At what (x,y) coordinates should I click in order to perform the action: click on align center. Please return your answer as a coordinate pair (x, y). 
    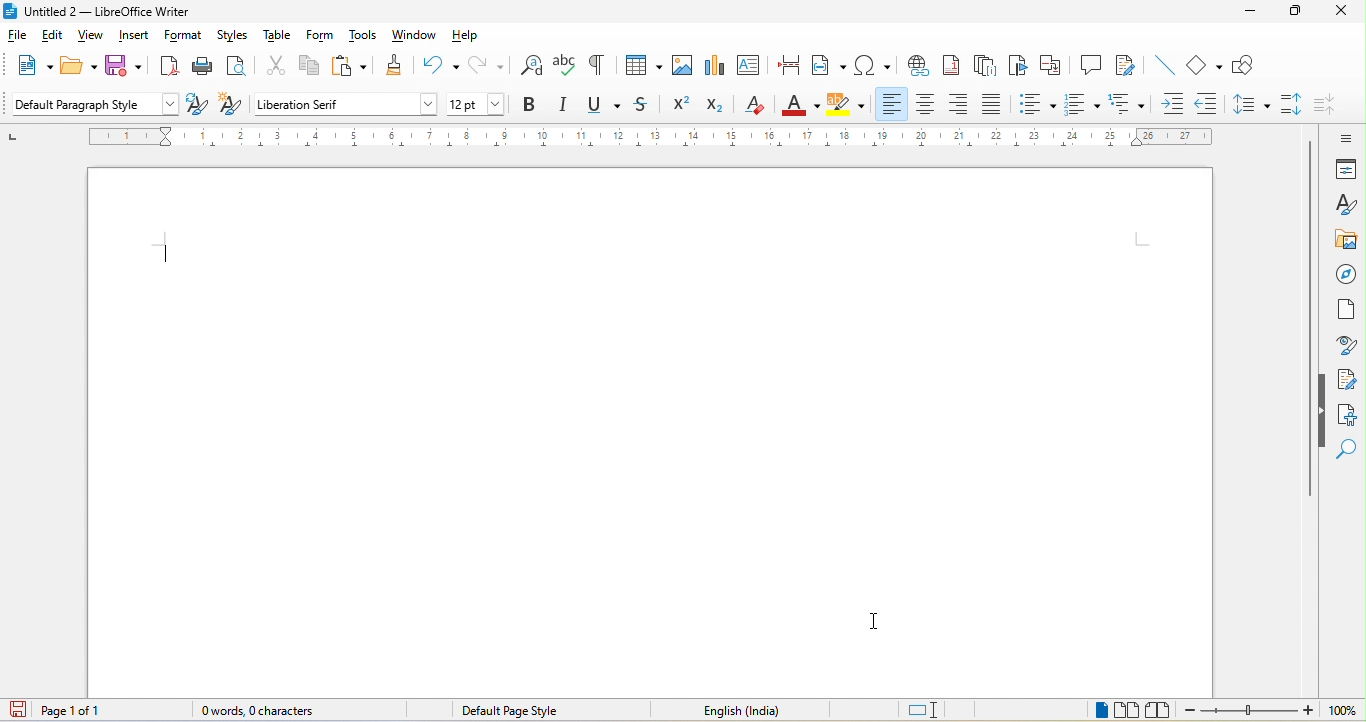
    Looking at the image, I should click on (928, 105).